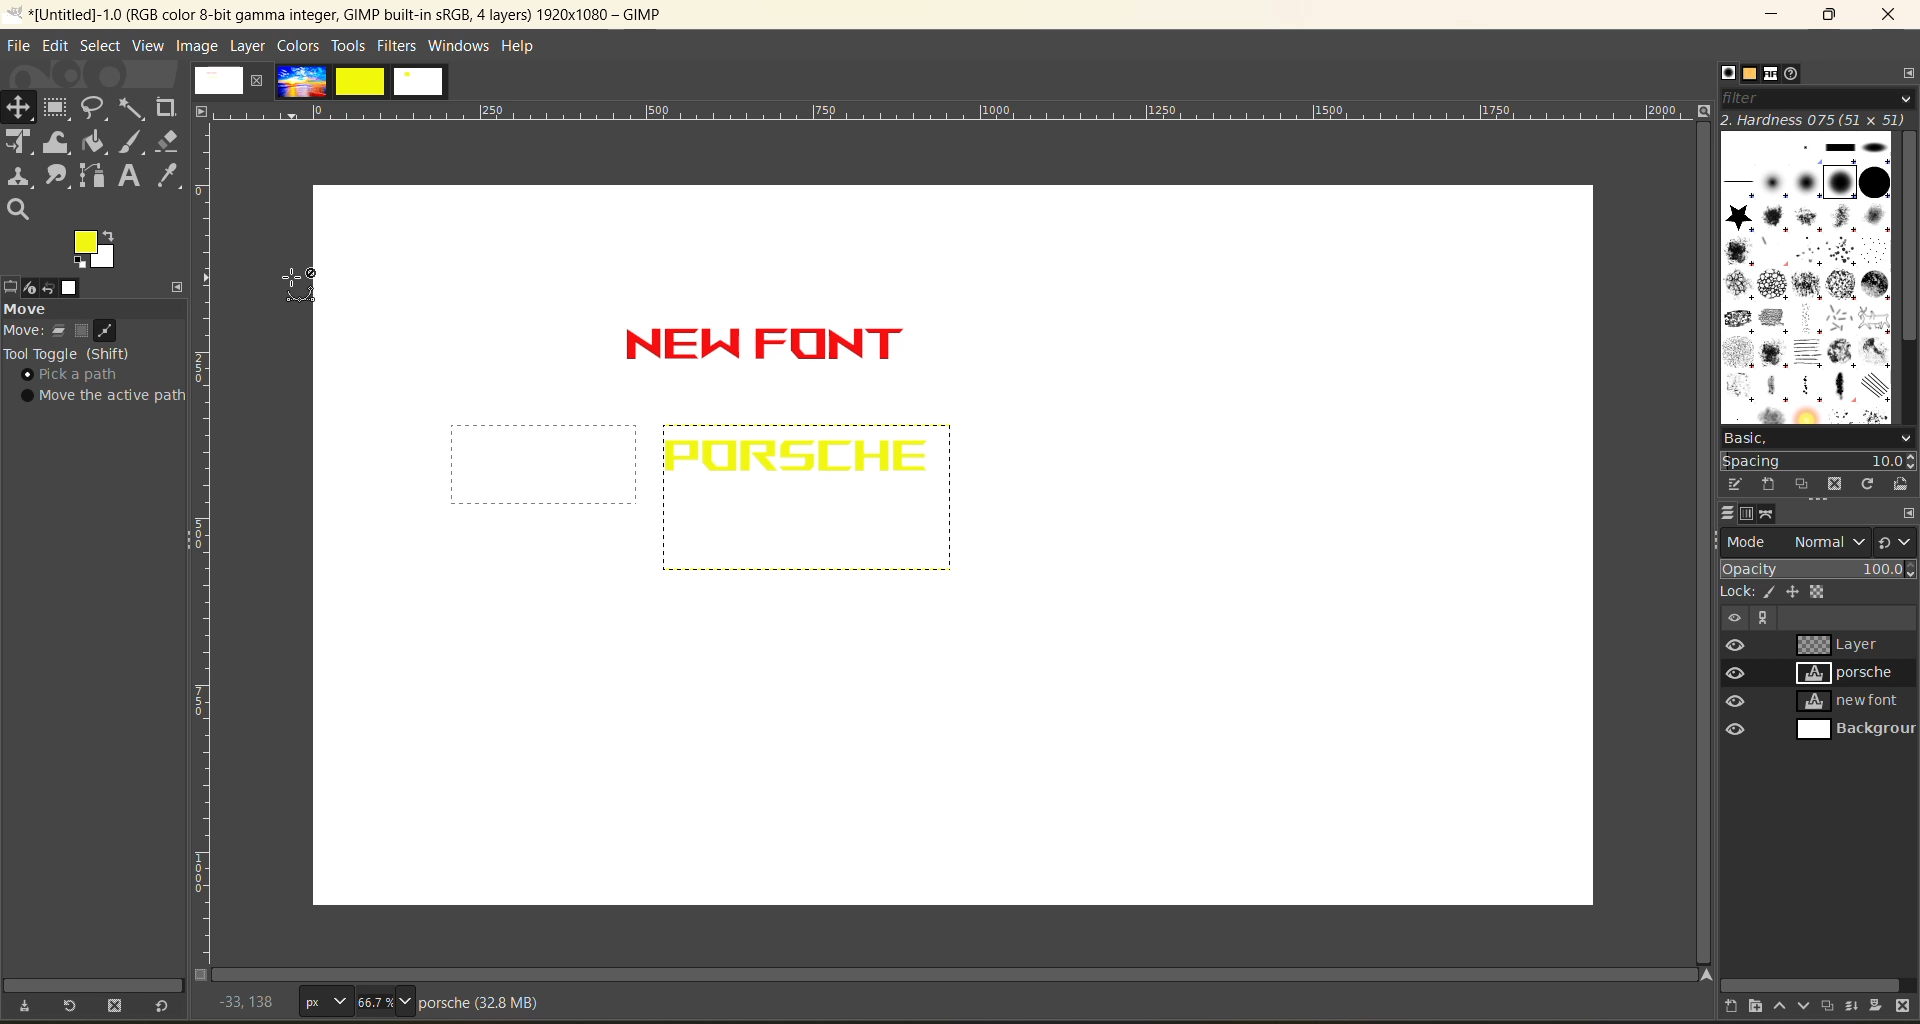  What do you see at coordinates (301, 292) in the screenshot?
I see `cursor` at bounding box center [301, 292].